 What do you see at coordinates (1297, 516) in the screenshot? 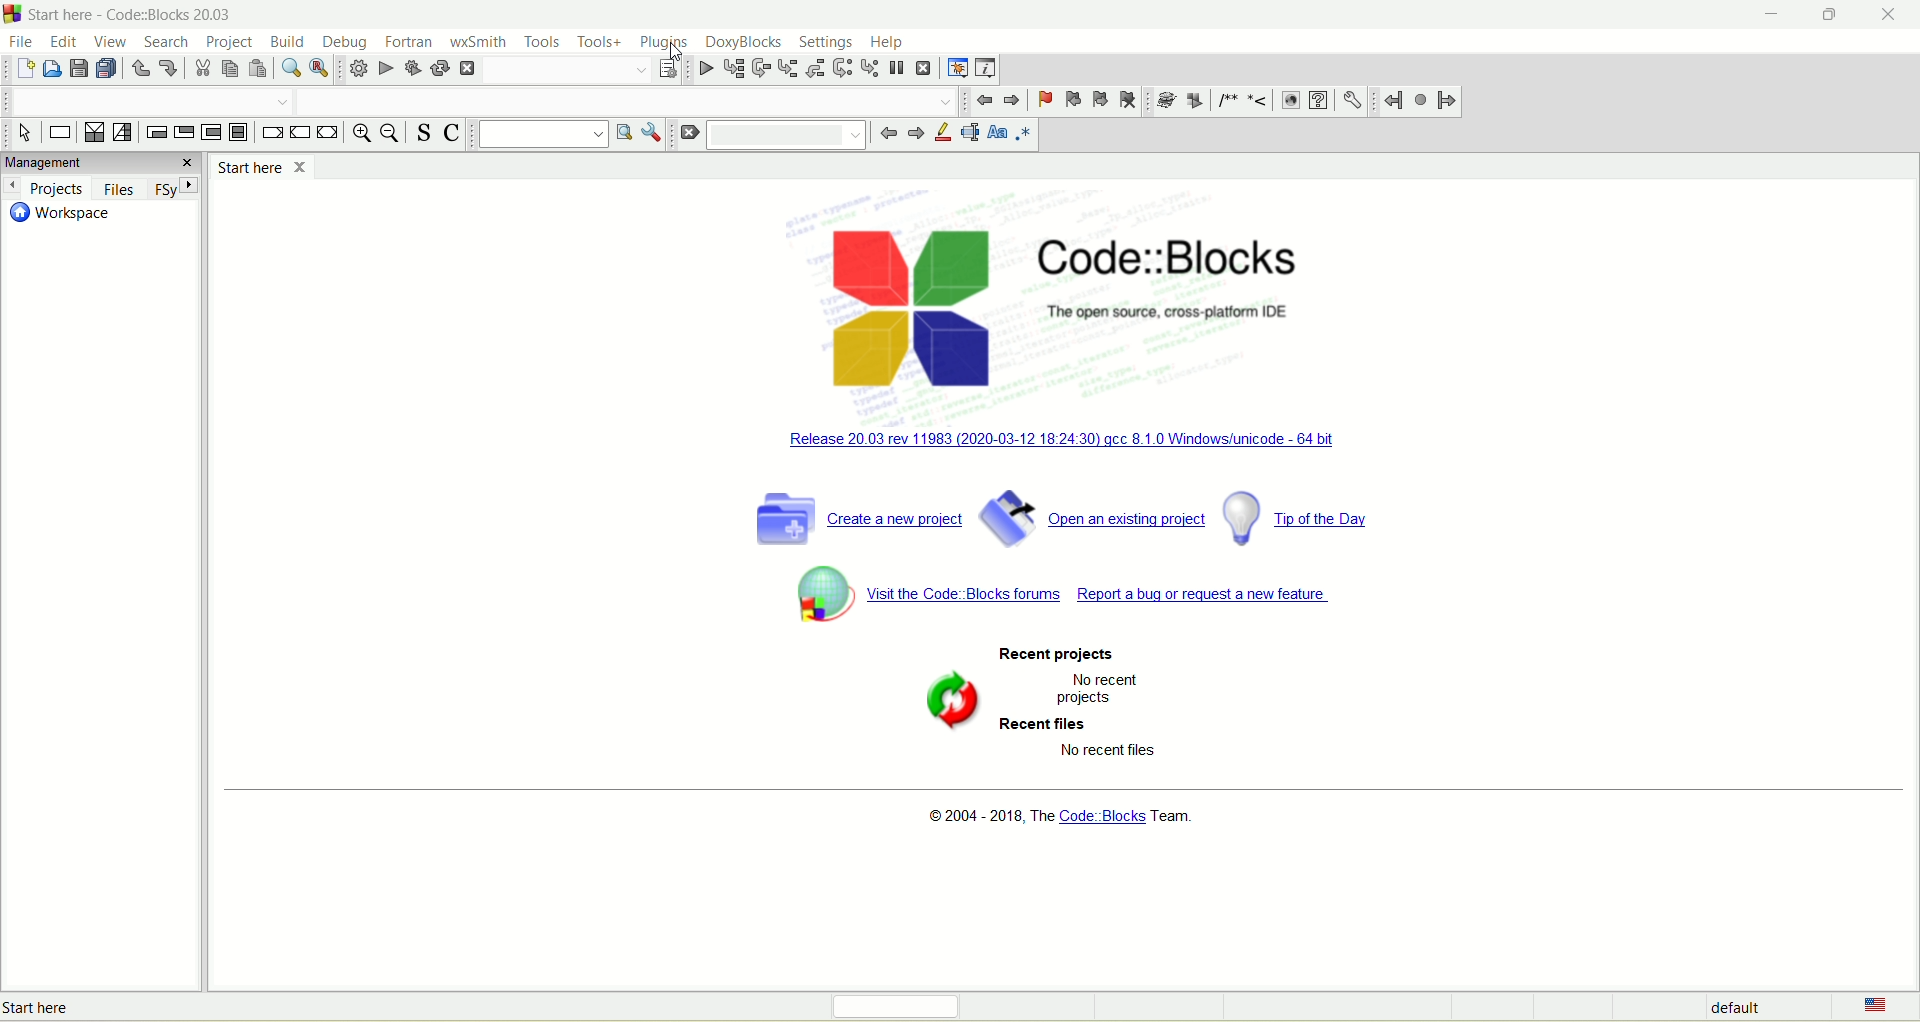
I see `tip of the day` at bounding box center [1297, 516].